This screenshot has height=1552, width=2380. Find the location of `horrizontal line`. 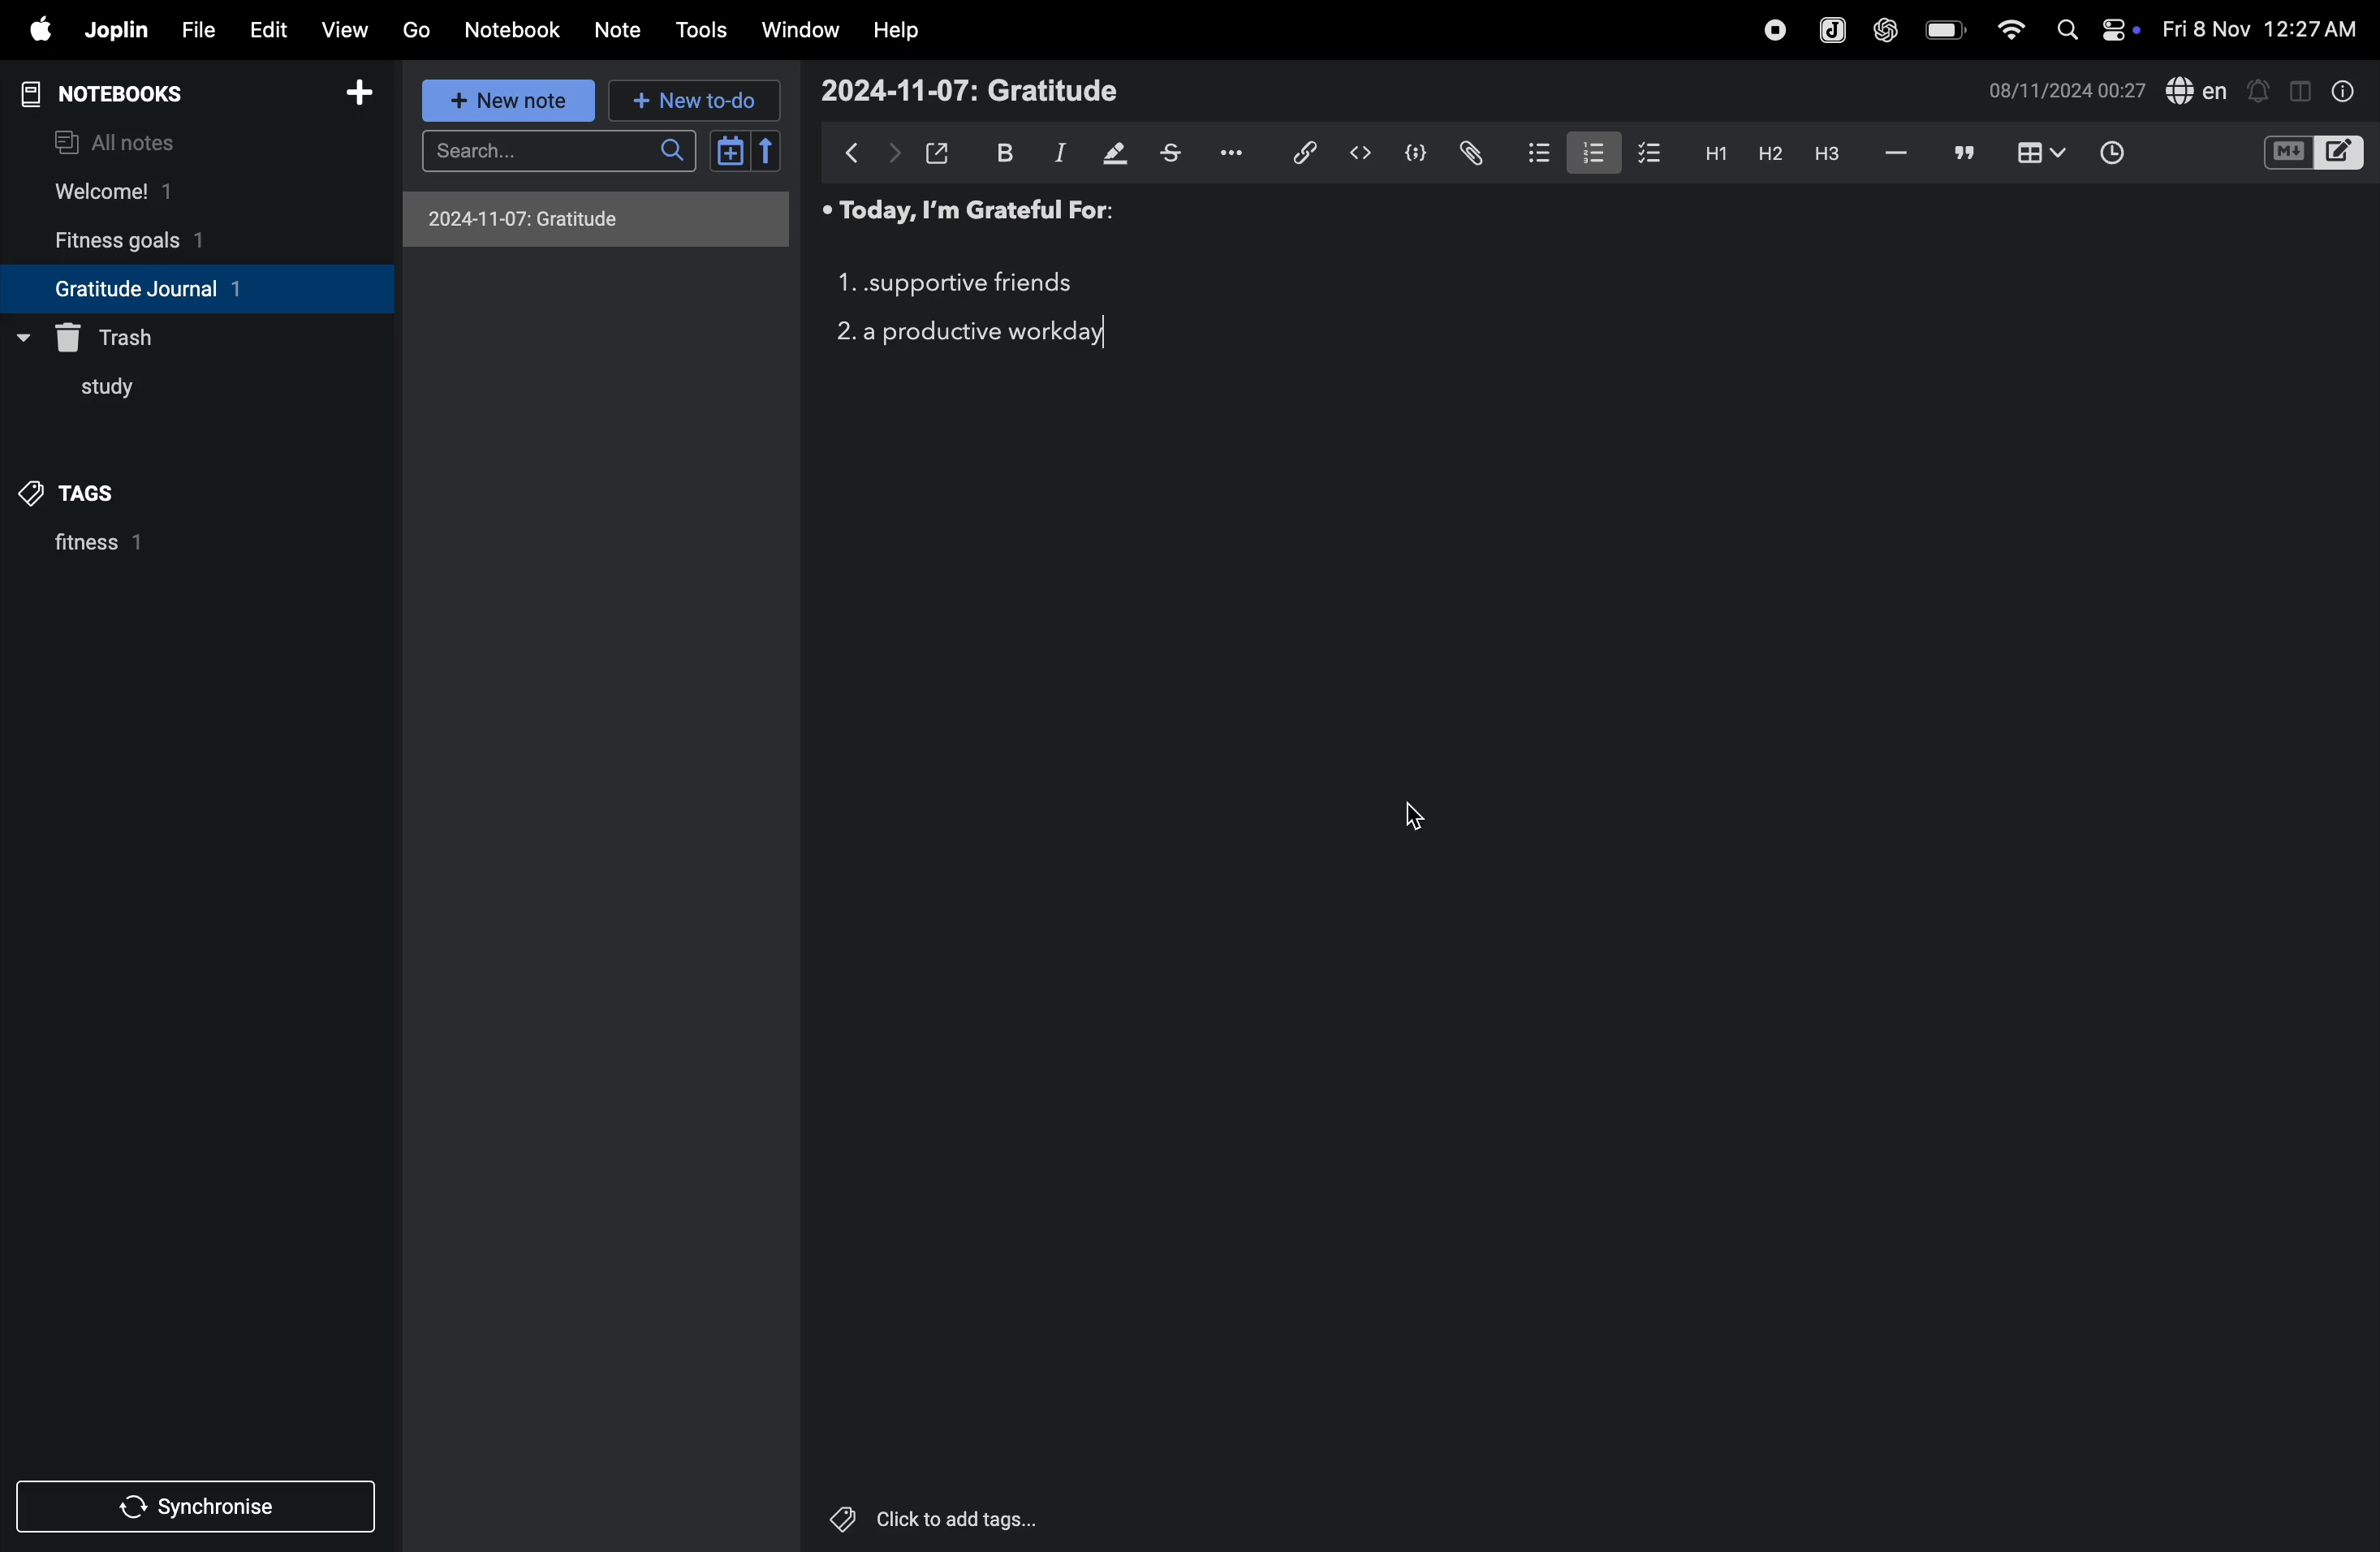

horrizontal line is located at coordinates (1897, 154).